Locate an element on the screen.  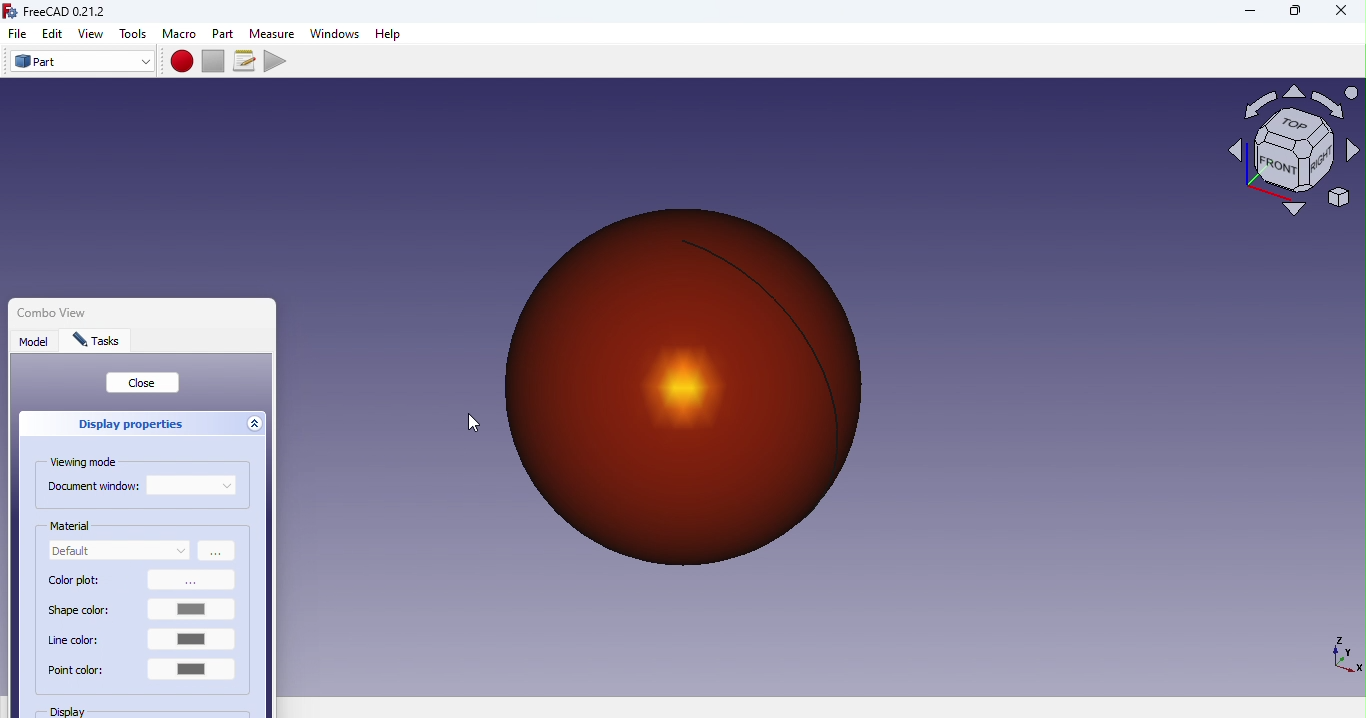
Hide properties is located at coordinates (257, 426).